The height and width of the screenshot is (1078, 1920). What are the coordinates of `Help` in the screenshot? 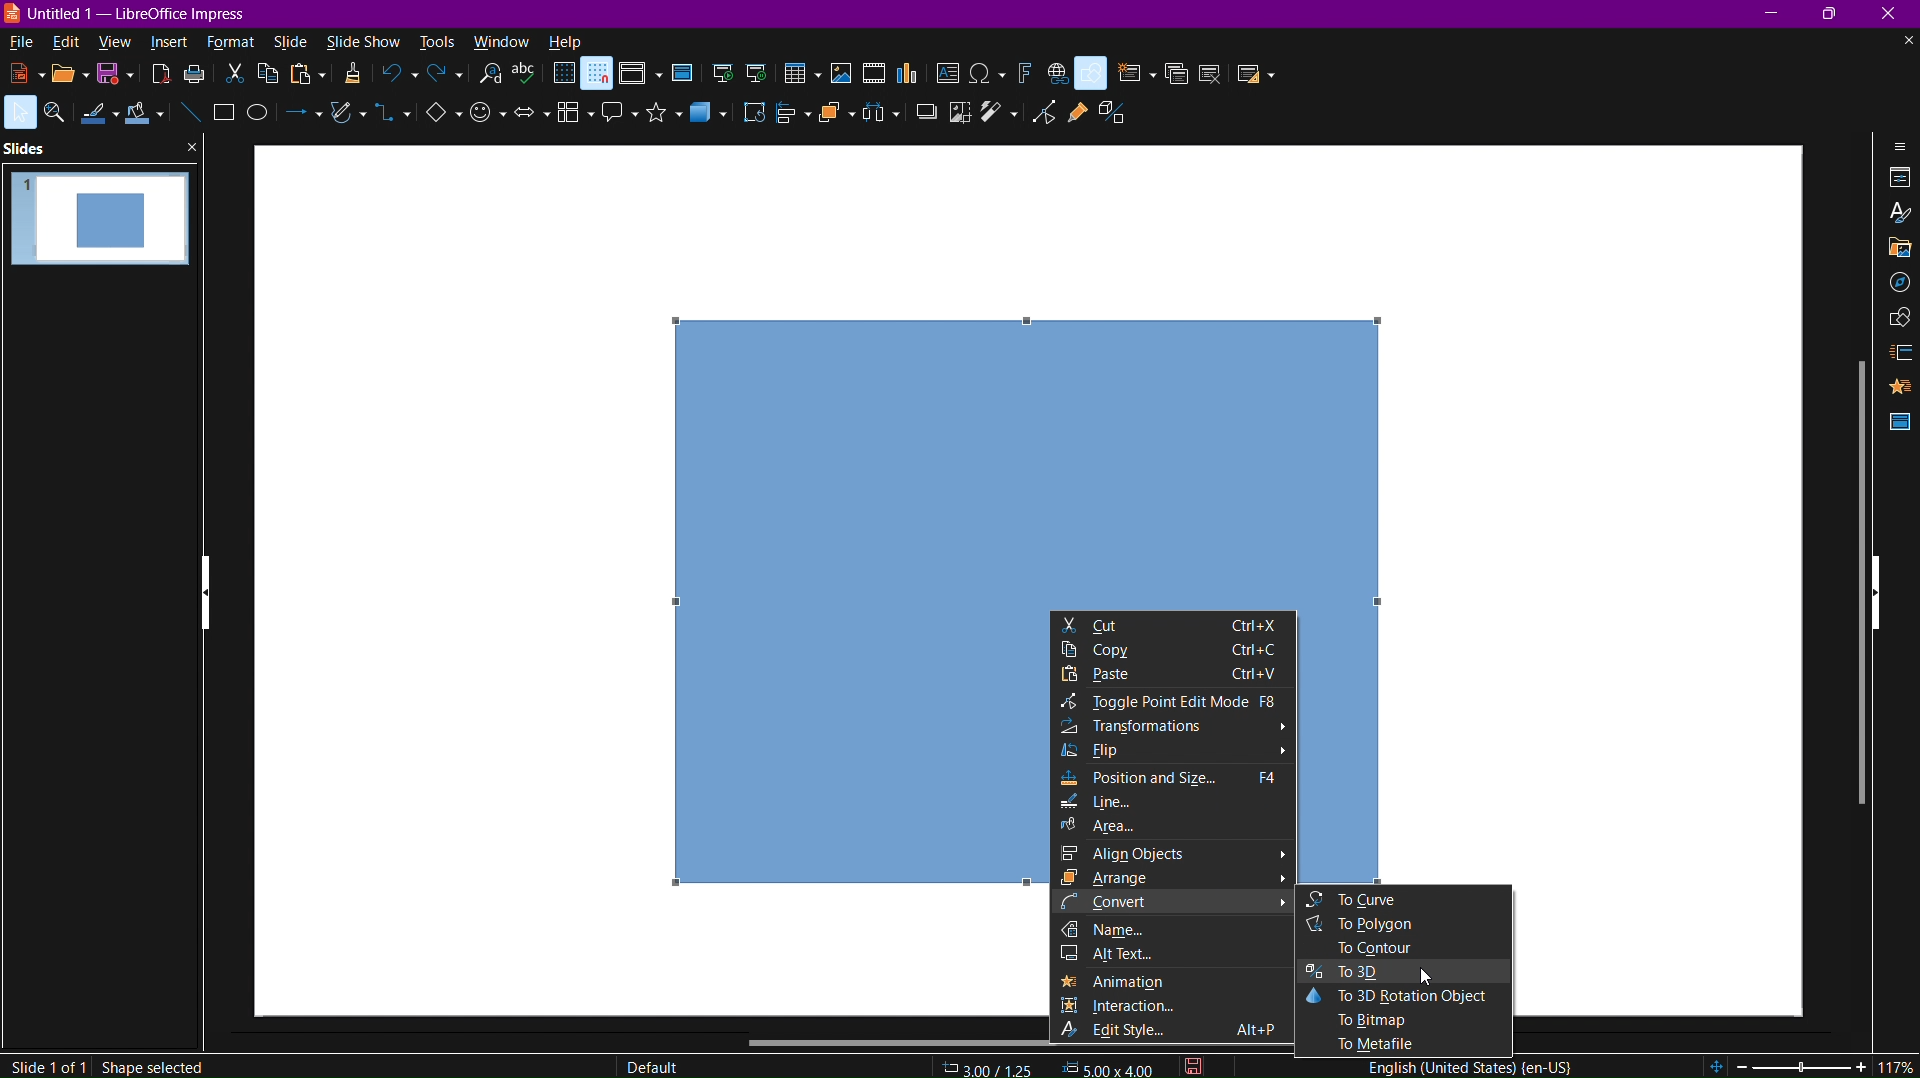 It's located at (566, 42).